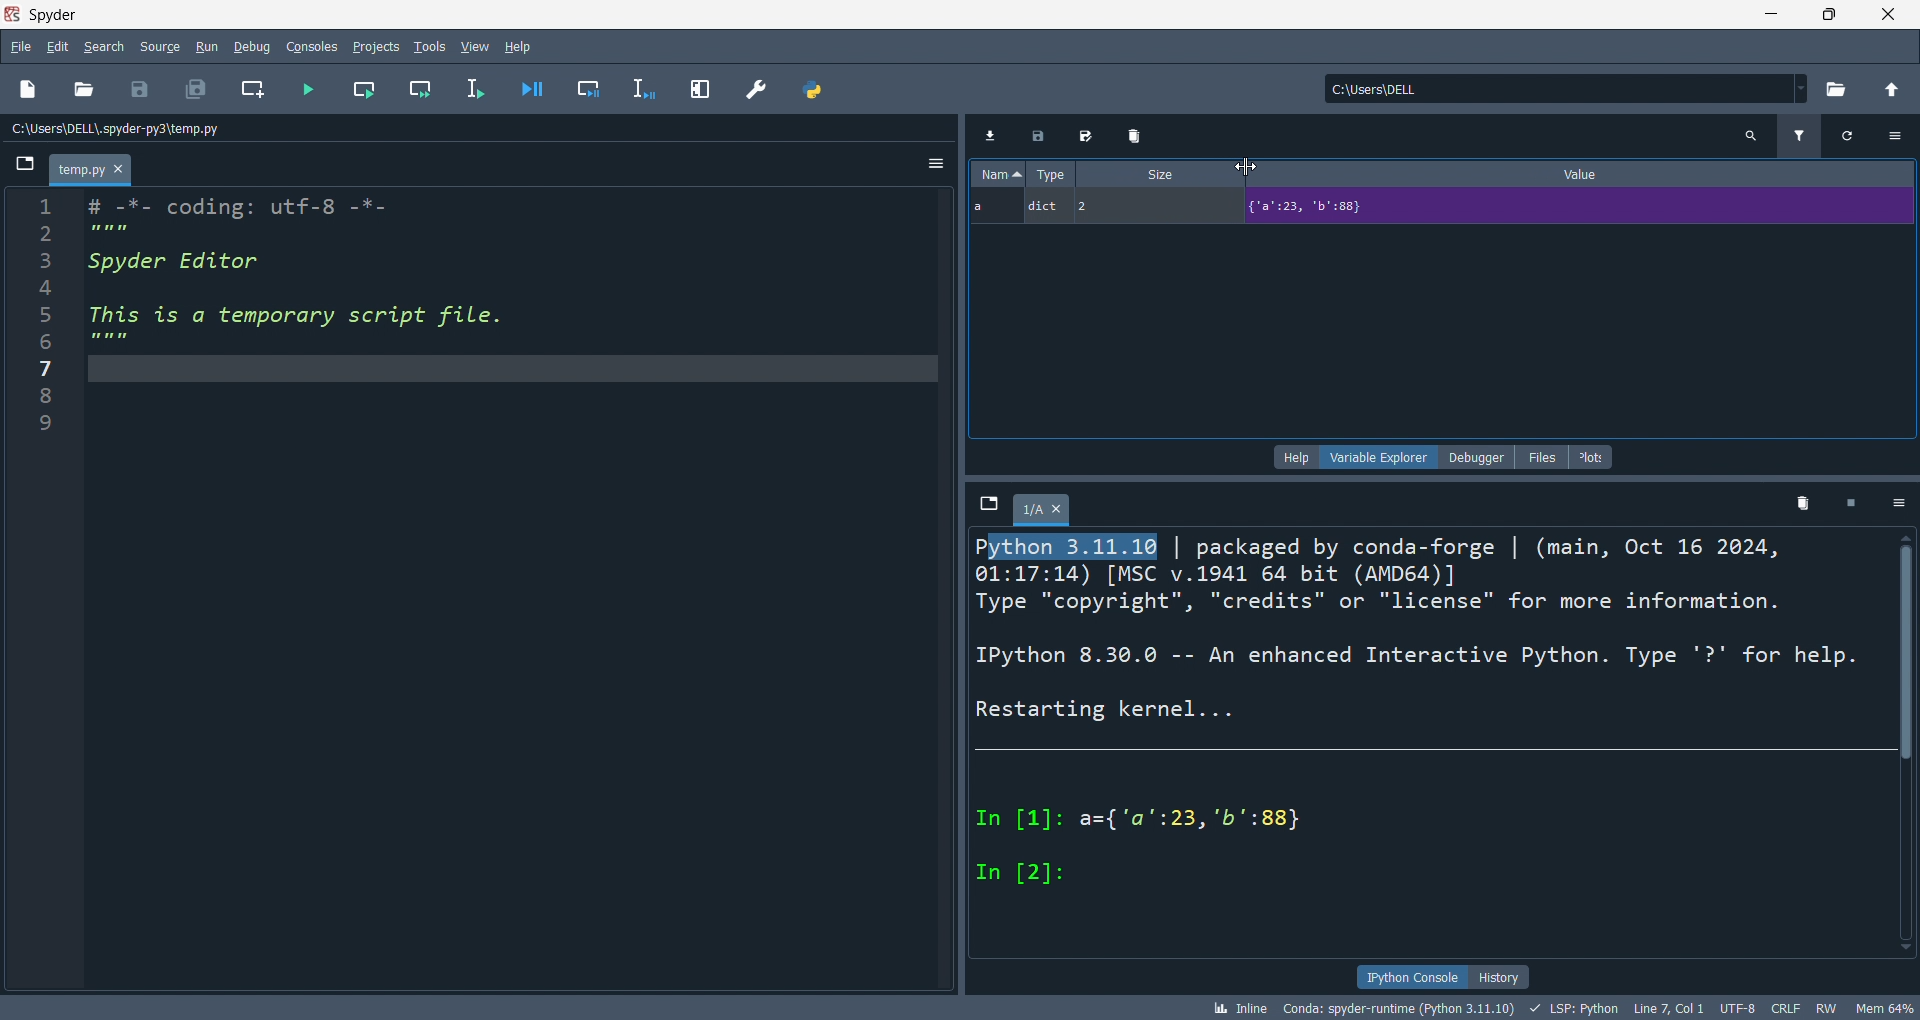 This screenshot has height=1020, width=1920. I want to click on debug cell, so click(592, 86).